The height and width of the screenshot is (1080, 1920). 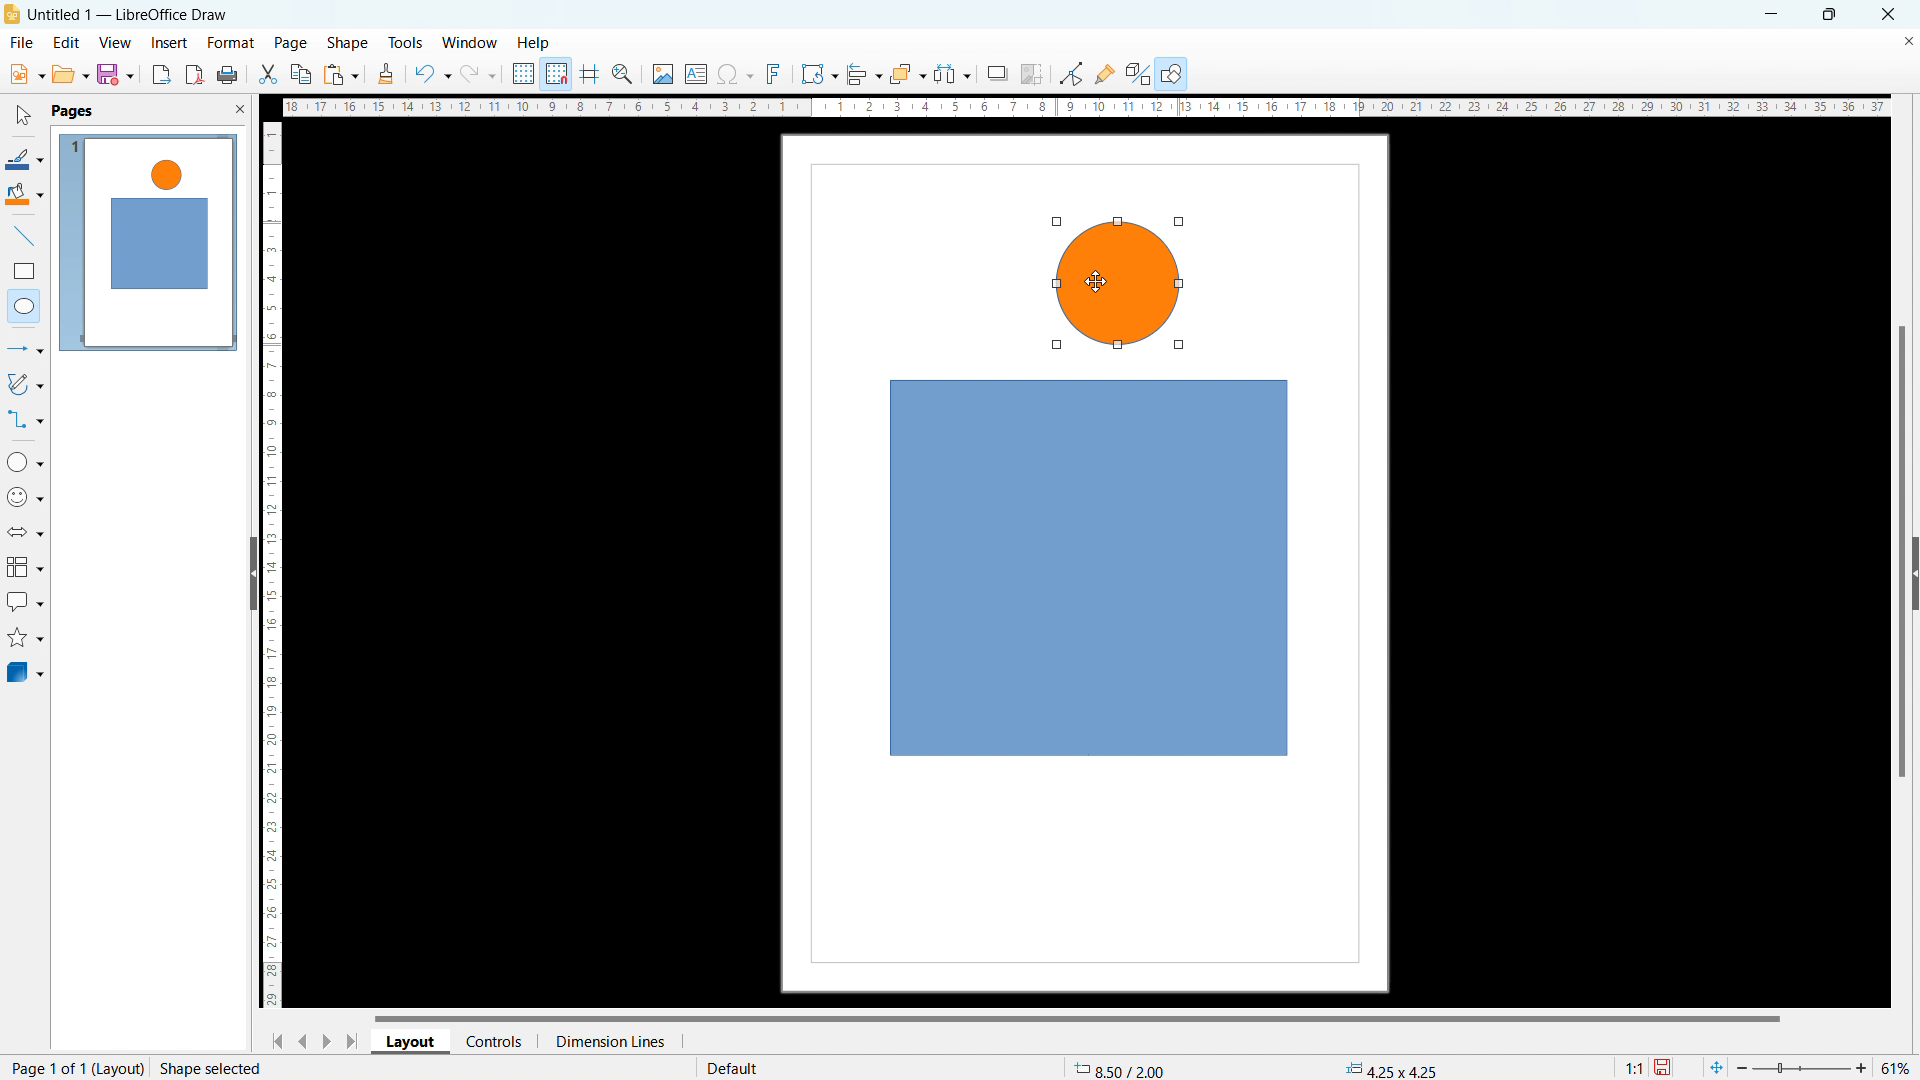 I want to click on shadow, so click(x=996, y=74).